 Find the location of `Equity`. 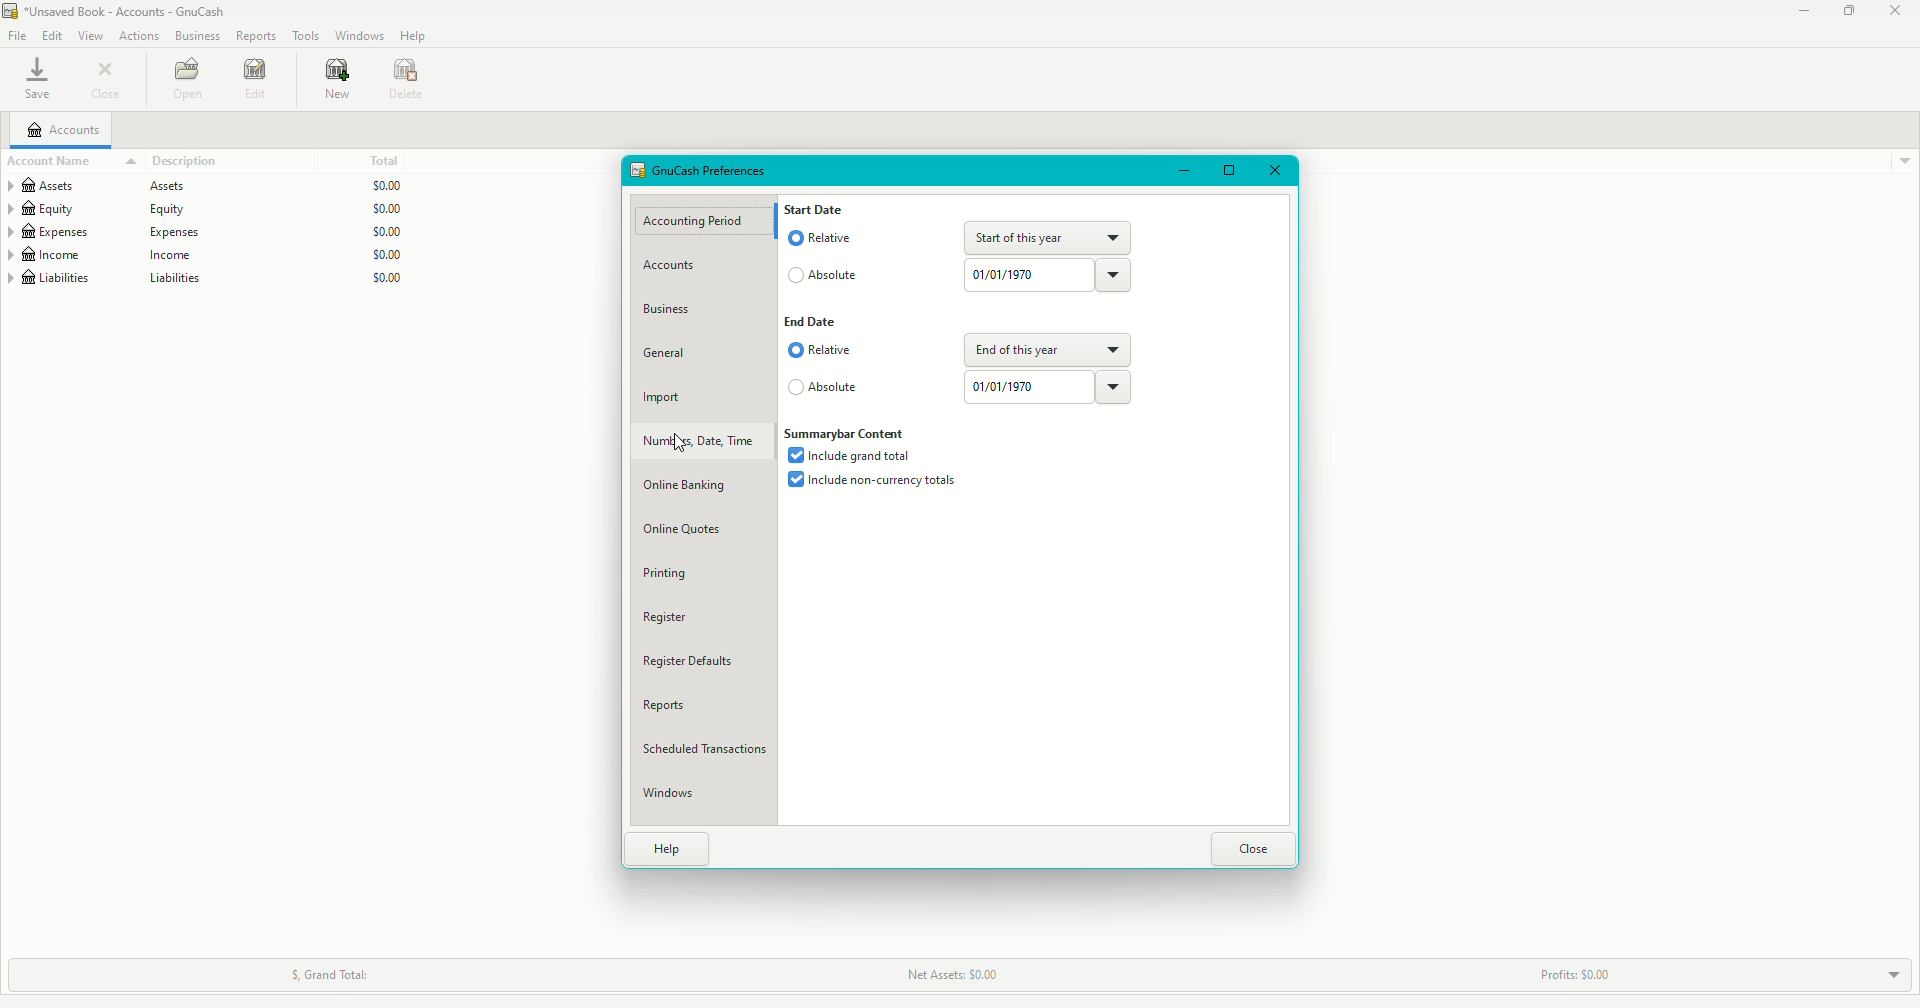

Equity is located at coordinates (206, 209).